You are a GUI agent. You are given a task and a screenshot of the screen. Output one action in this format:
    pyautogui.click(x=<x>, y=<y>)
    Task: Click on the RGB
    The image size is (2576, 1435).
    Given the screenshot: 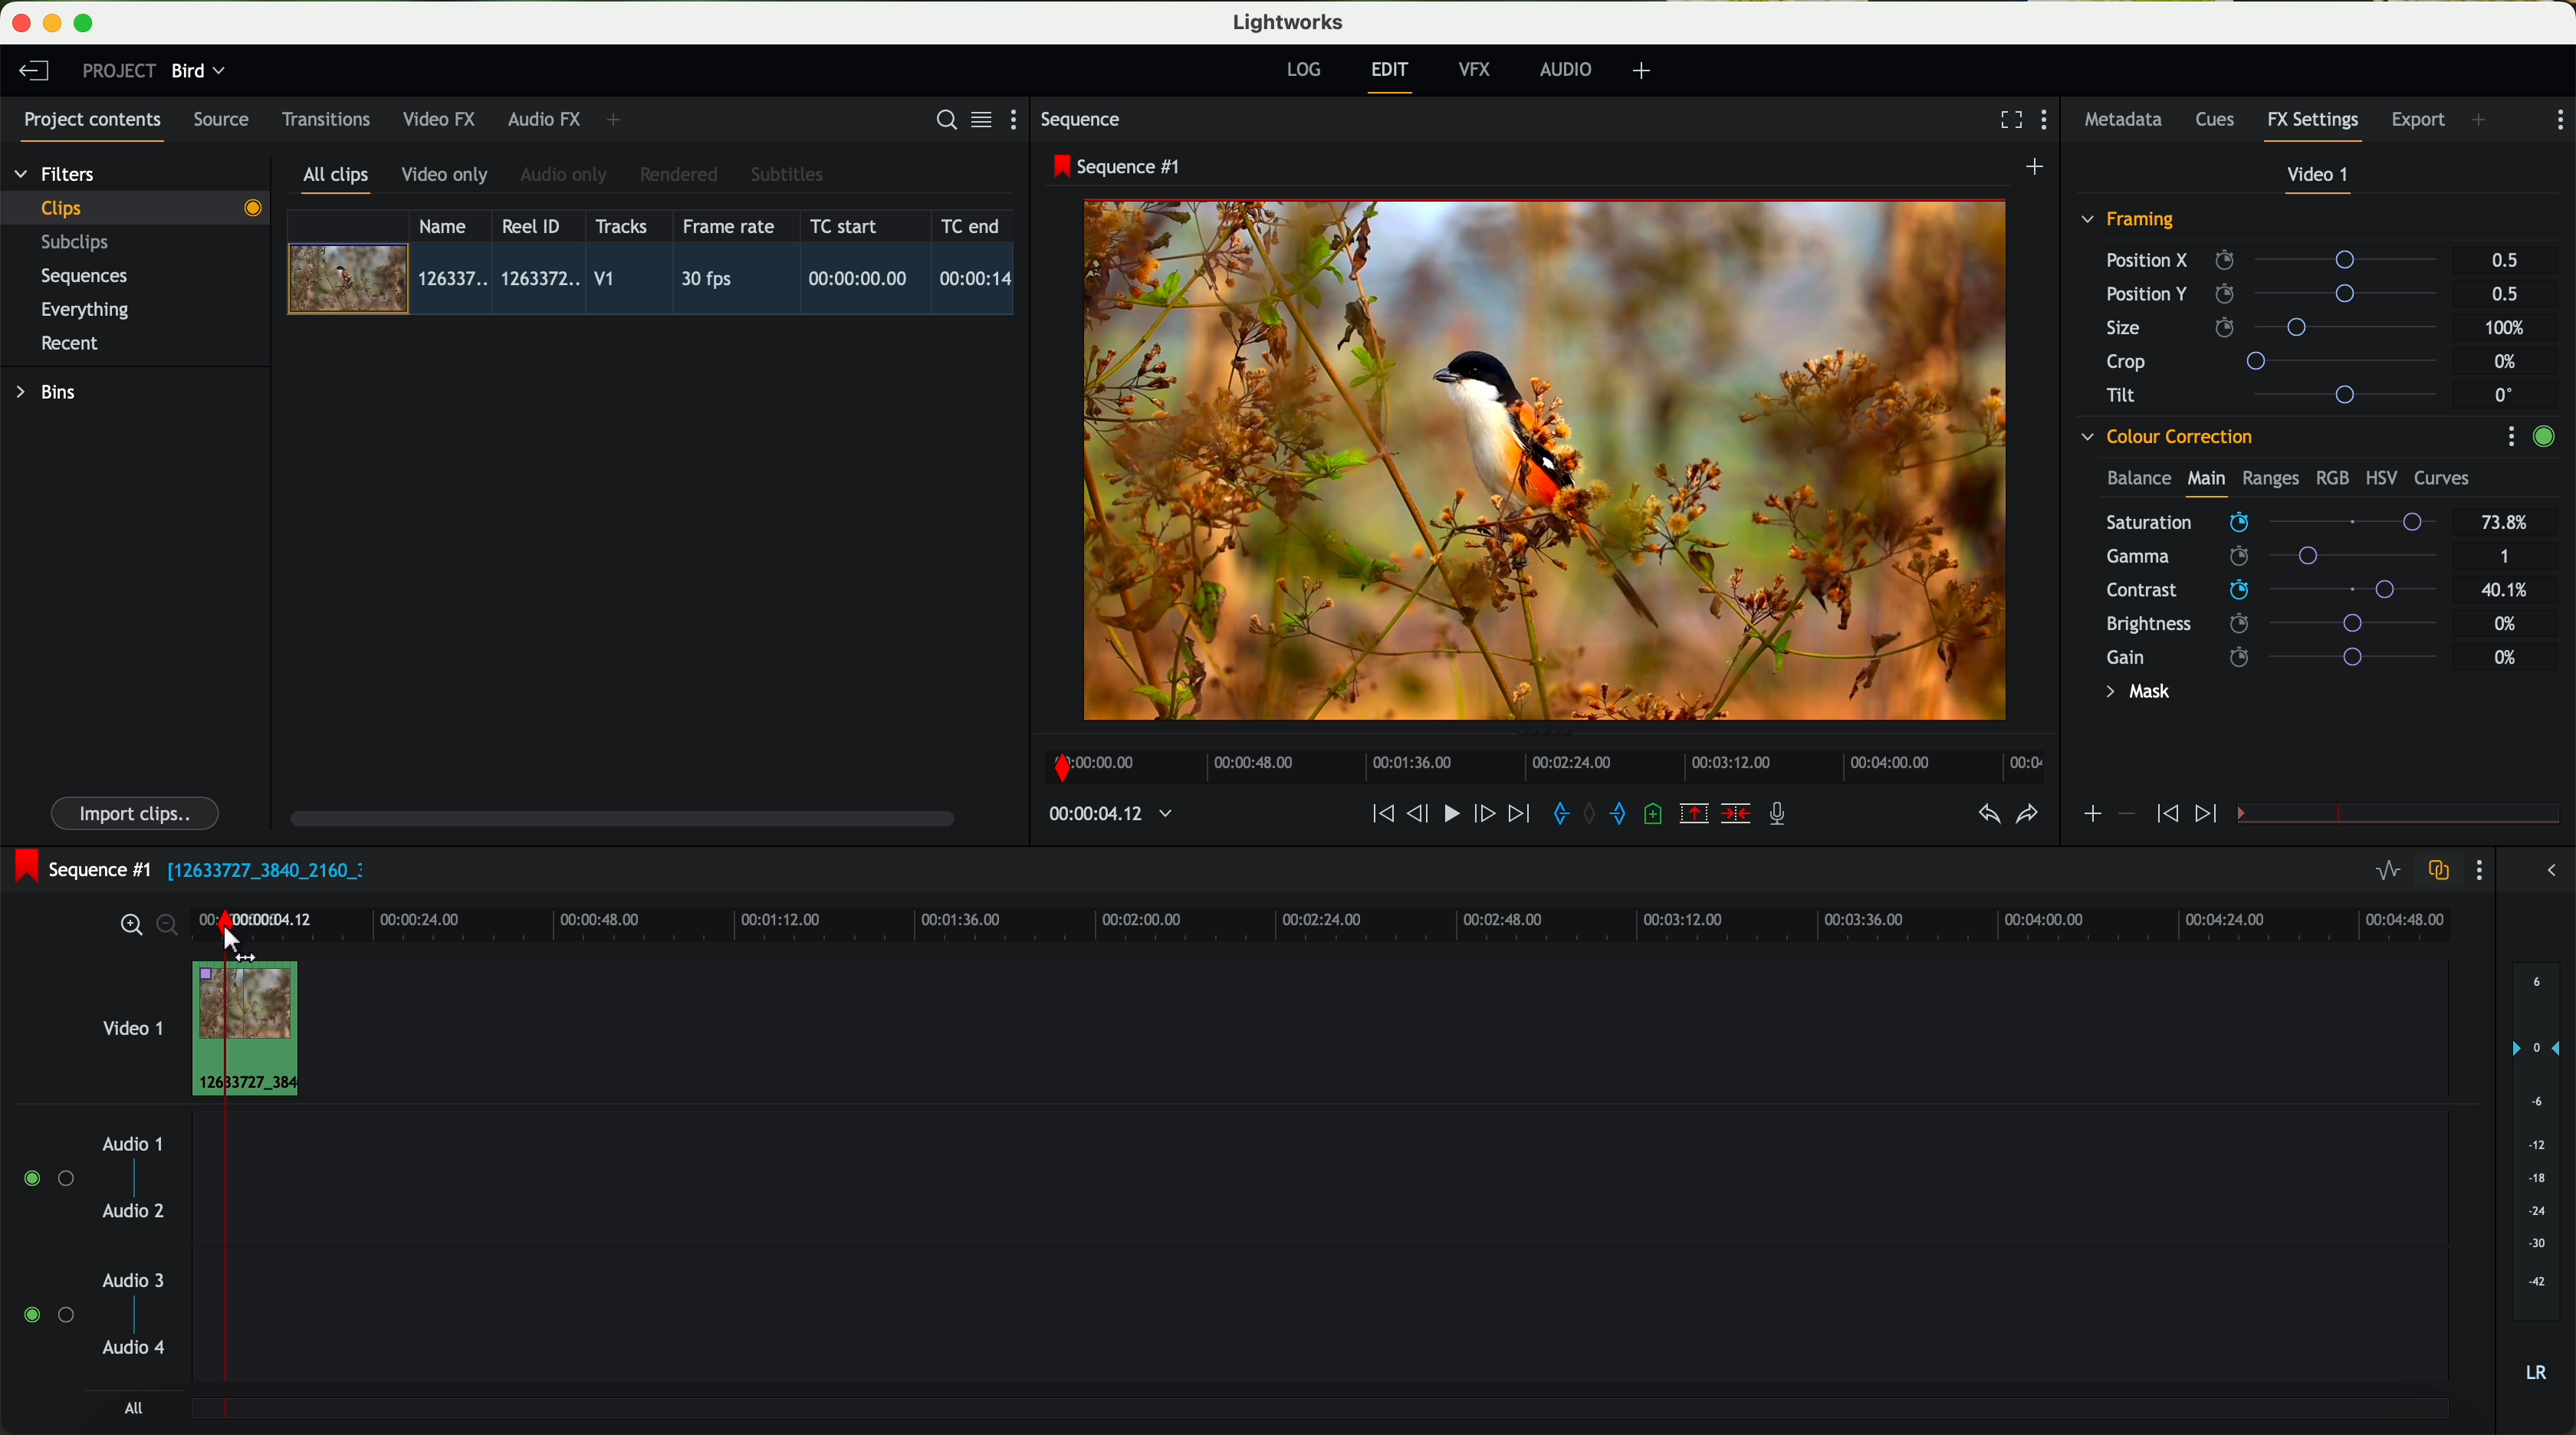 What is the action you would take?
    pyautogui.click(x=2331, y=476)
    